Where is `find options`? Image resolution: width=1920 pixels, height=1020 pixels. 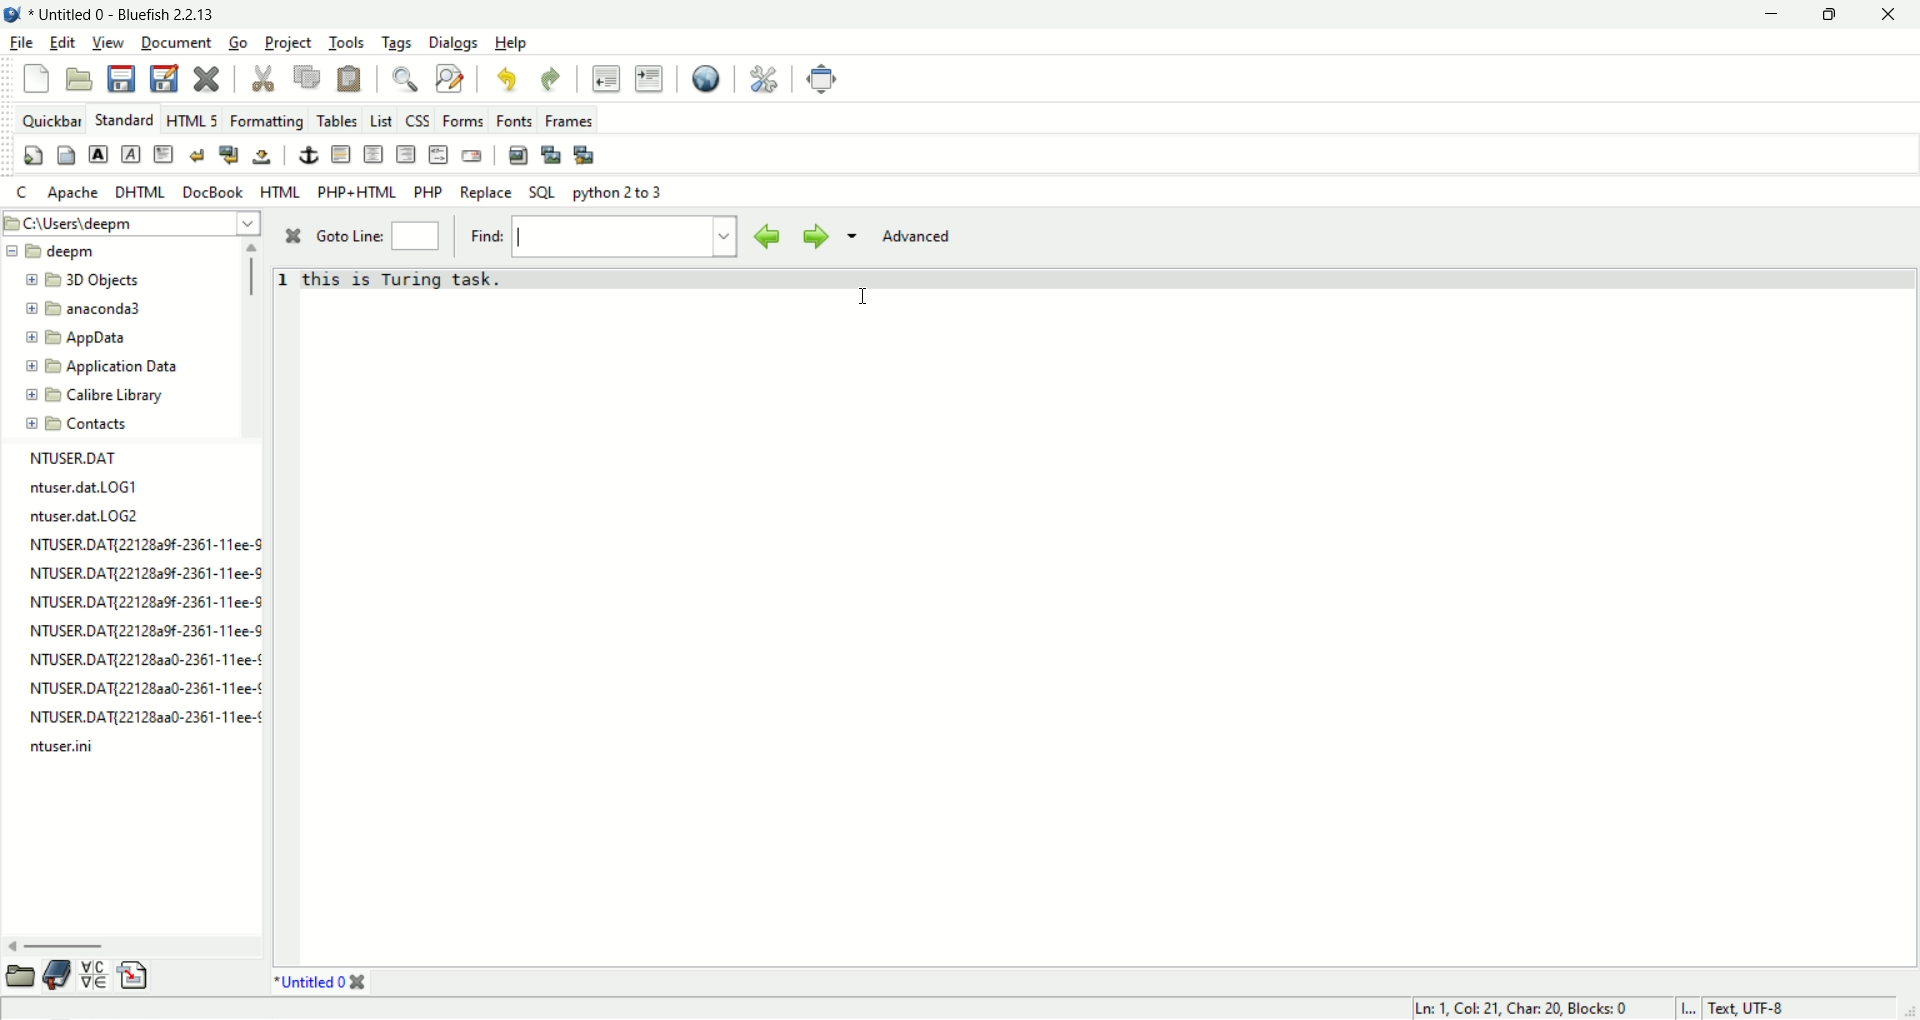 find options is located at coordinates (850, 234).